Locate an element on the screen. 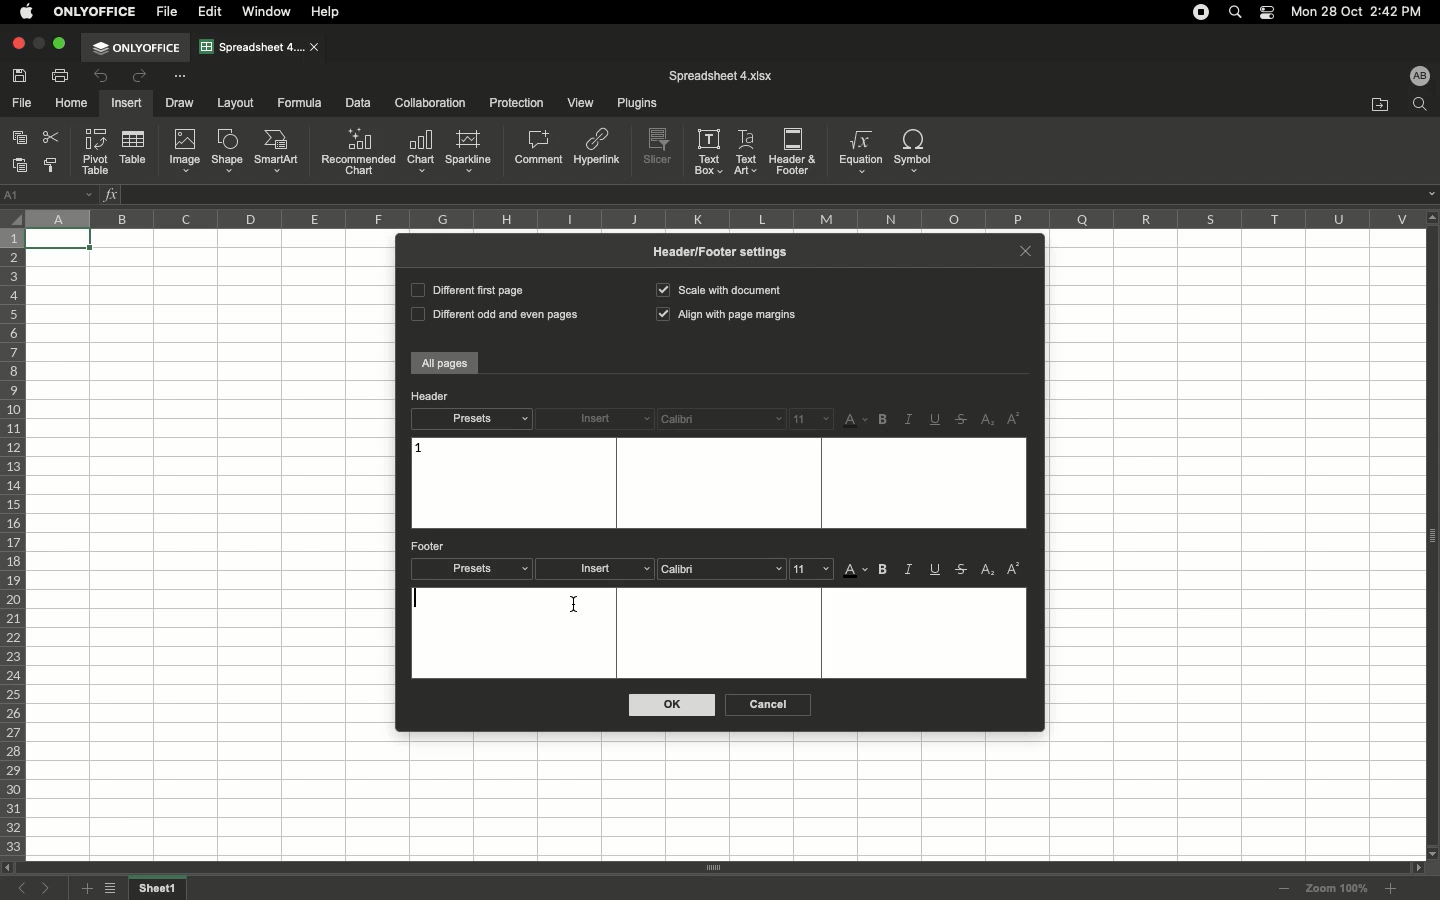  Selector is located at coordinates (11, 215).